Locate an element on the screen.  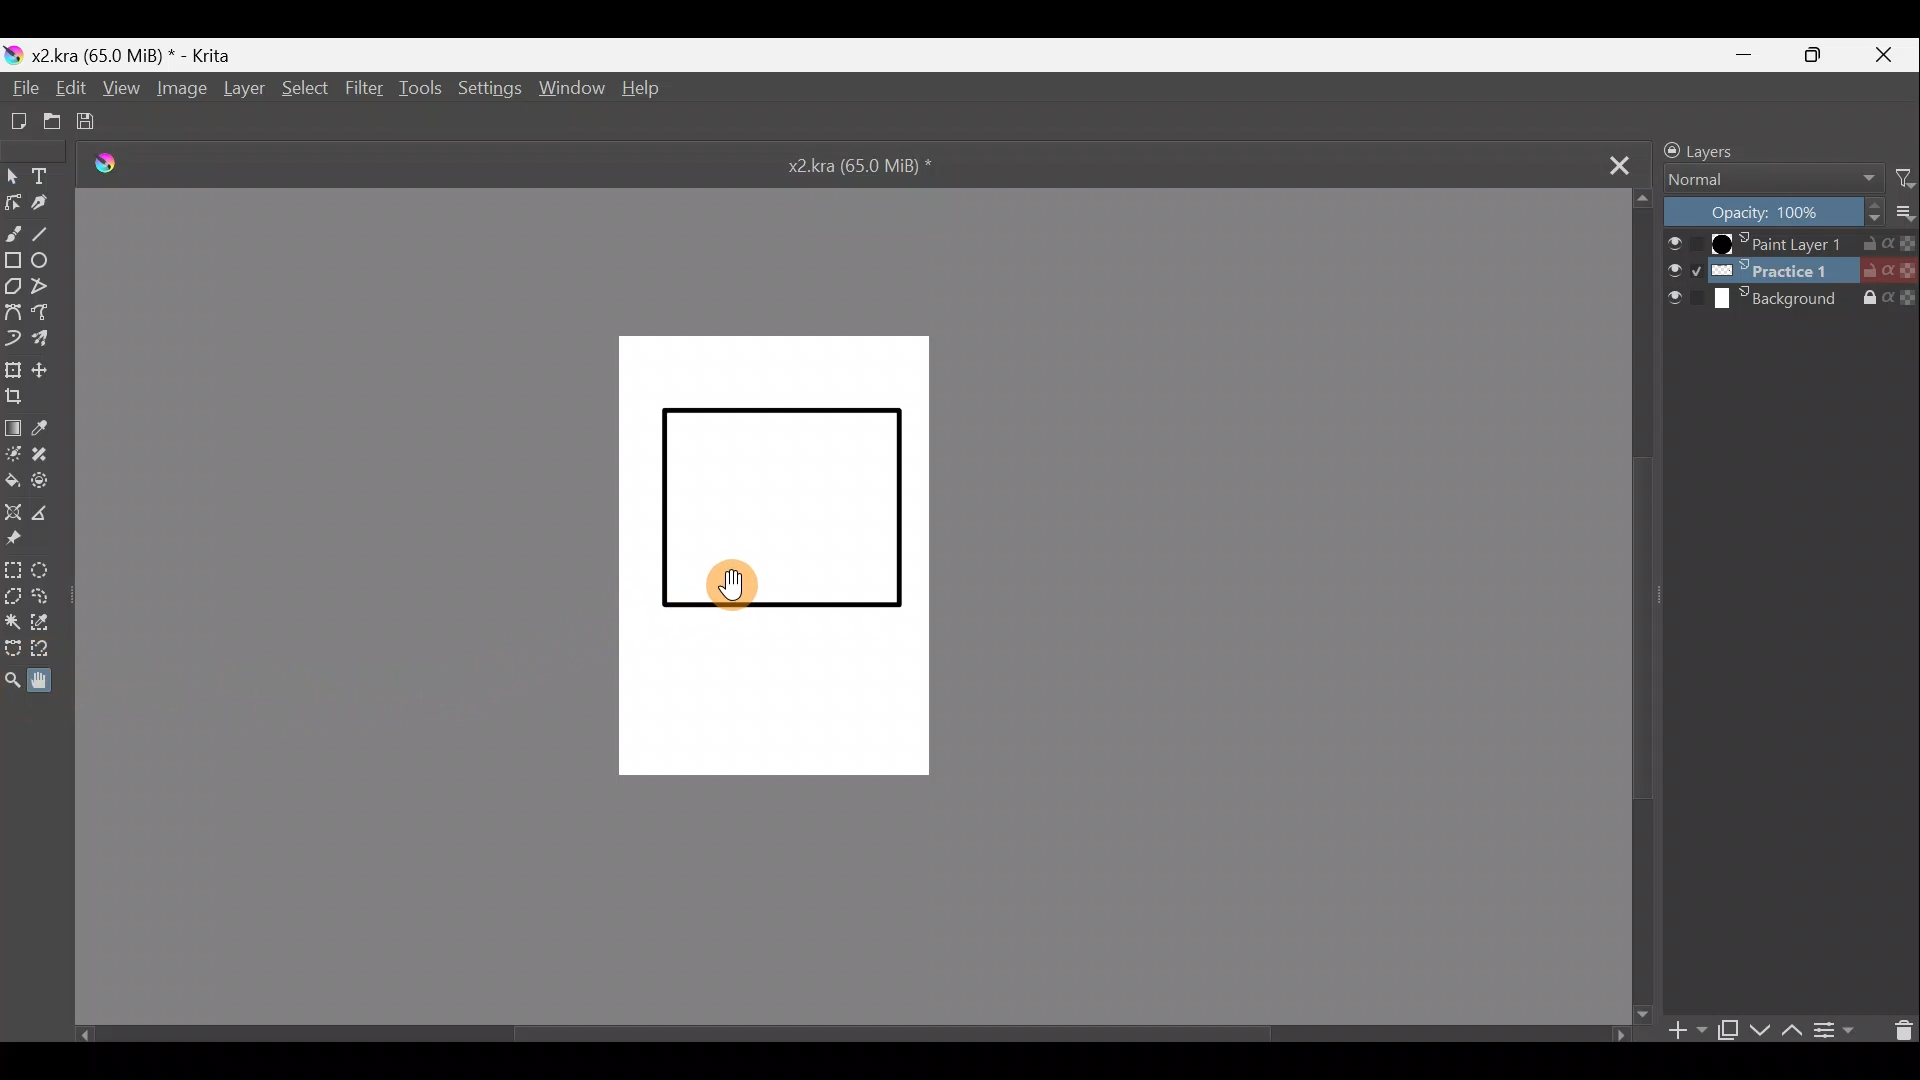
Maximize is located at coordinates (1814, 56).